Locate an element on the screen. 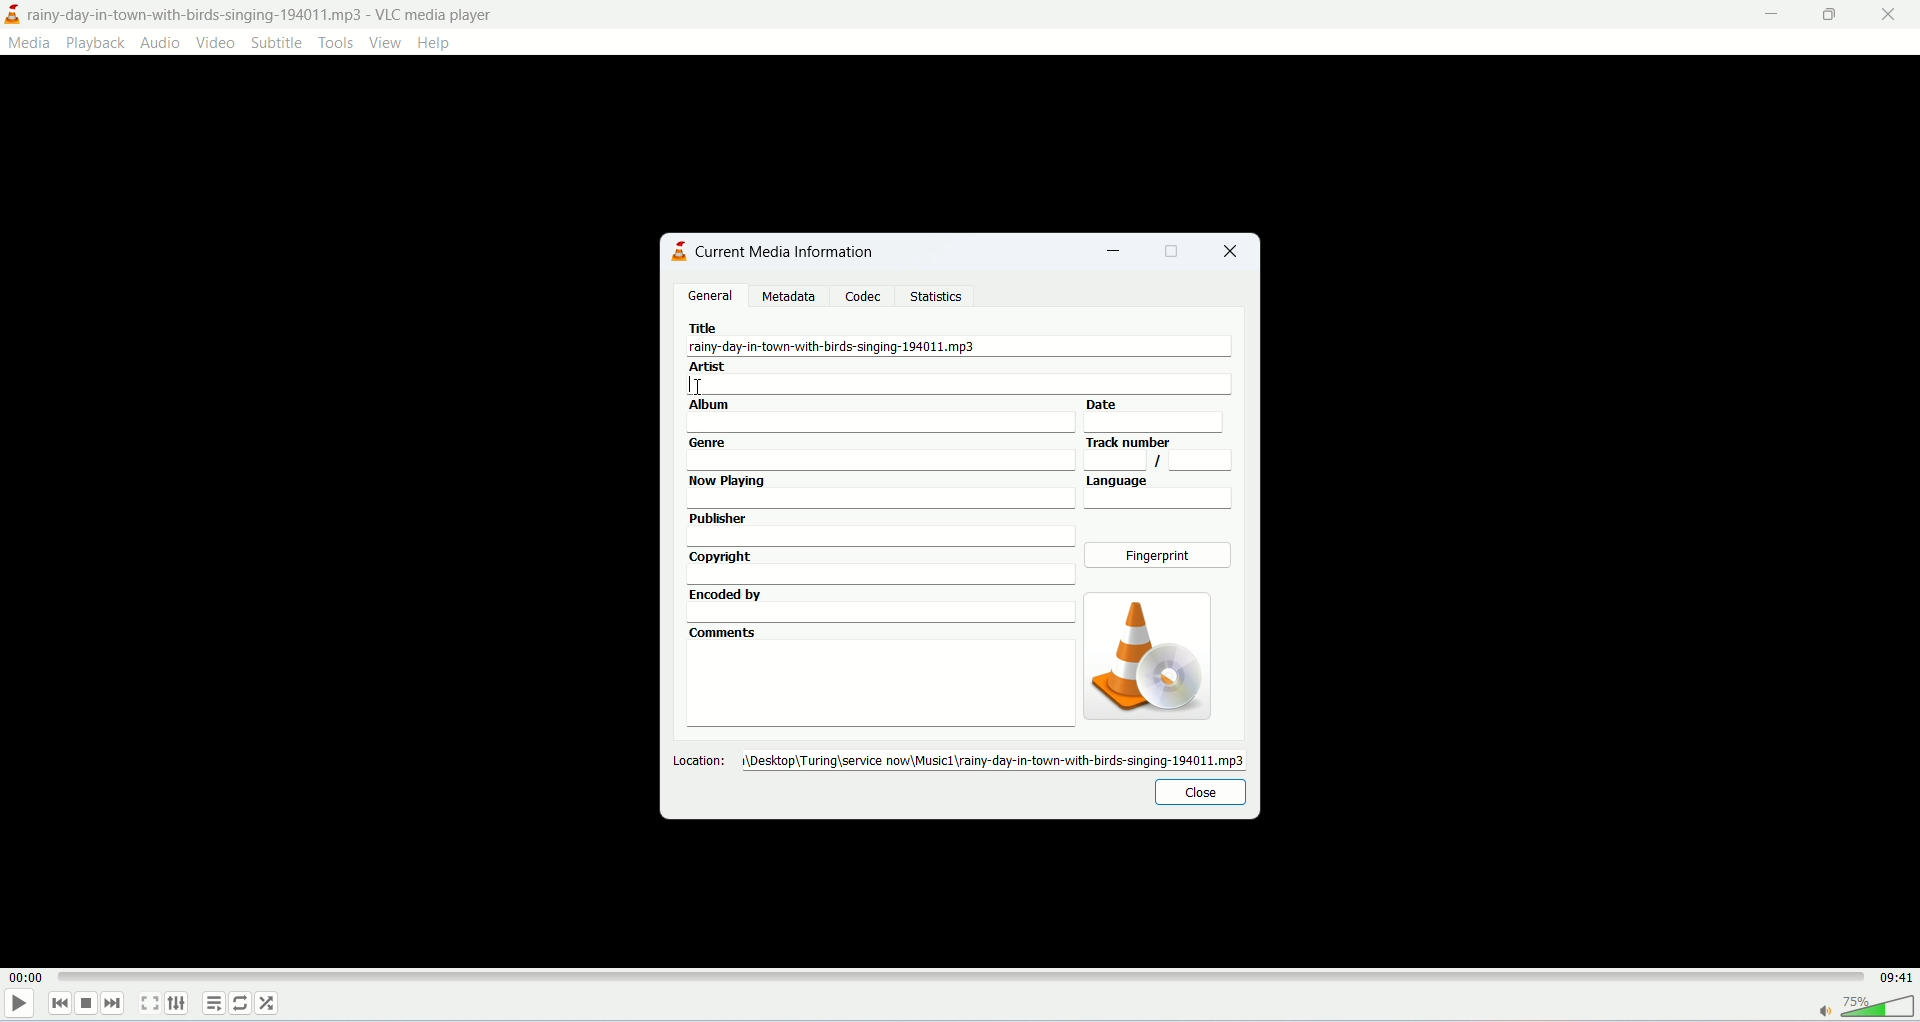 The width and height of the screenshot is (1920, 1022). audio is located at coordinates (162, 42).